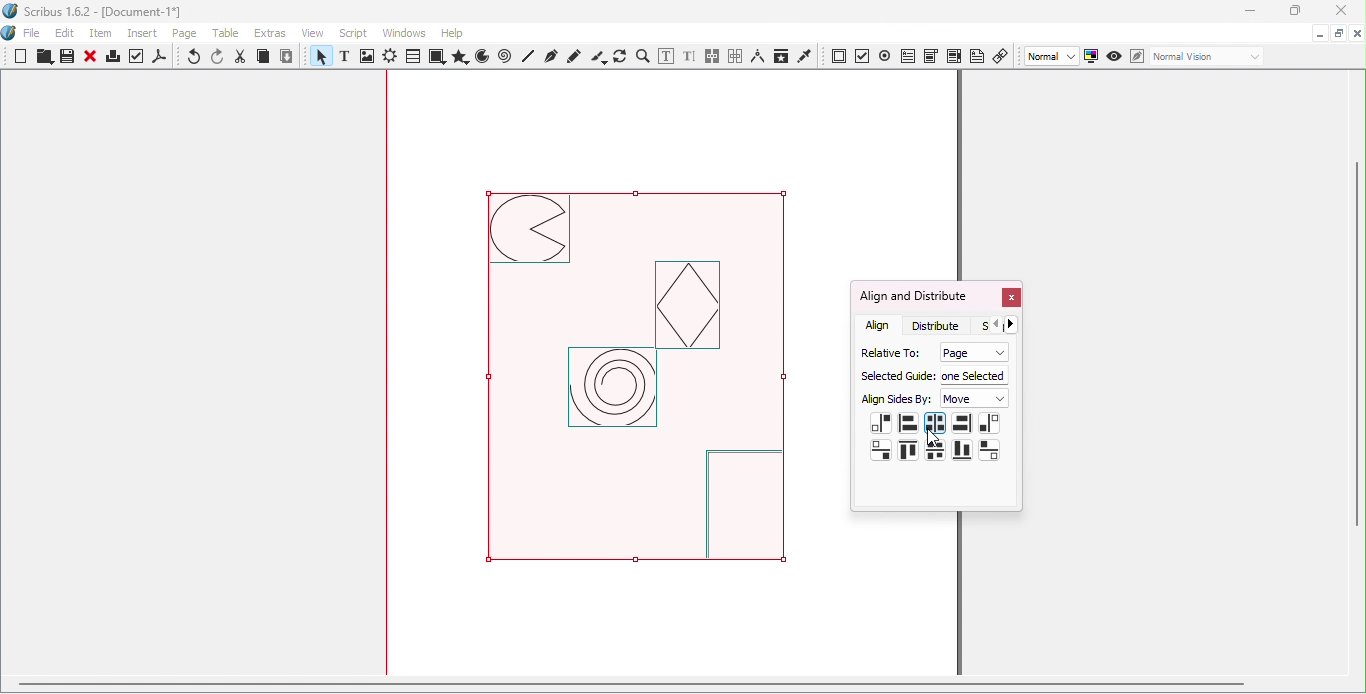  Describe the element at coordinates (961, 424) in the screenshot. I see `Align right sides` at that location.